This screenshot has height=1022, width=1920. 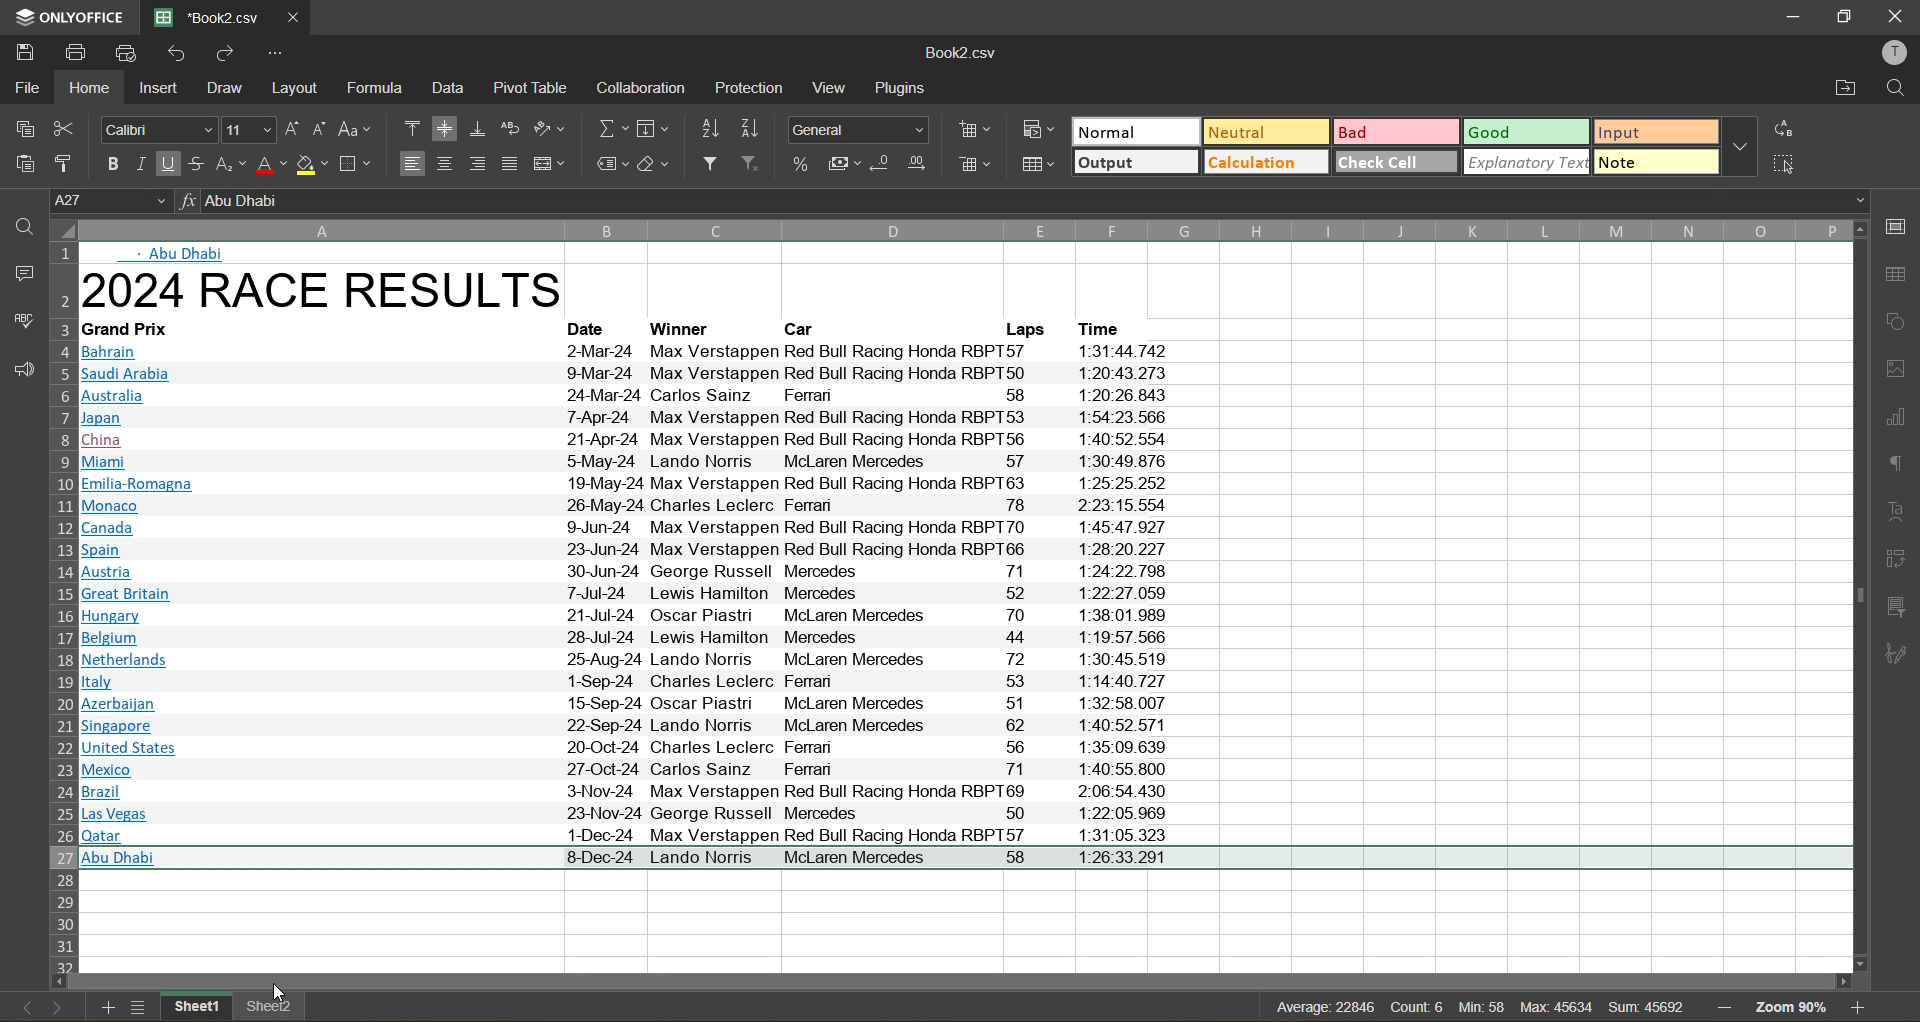 What do you see at coordinates (758, 166) in the screenshot?
I see `clear filter` at bounding box center [758, 166].